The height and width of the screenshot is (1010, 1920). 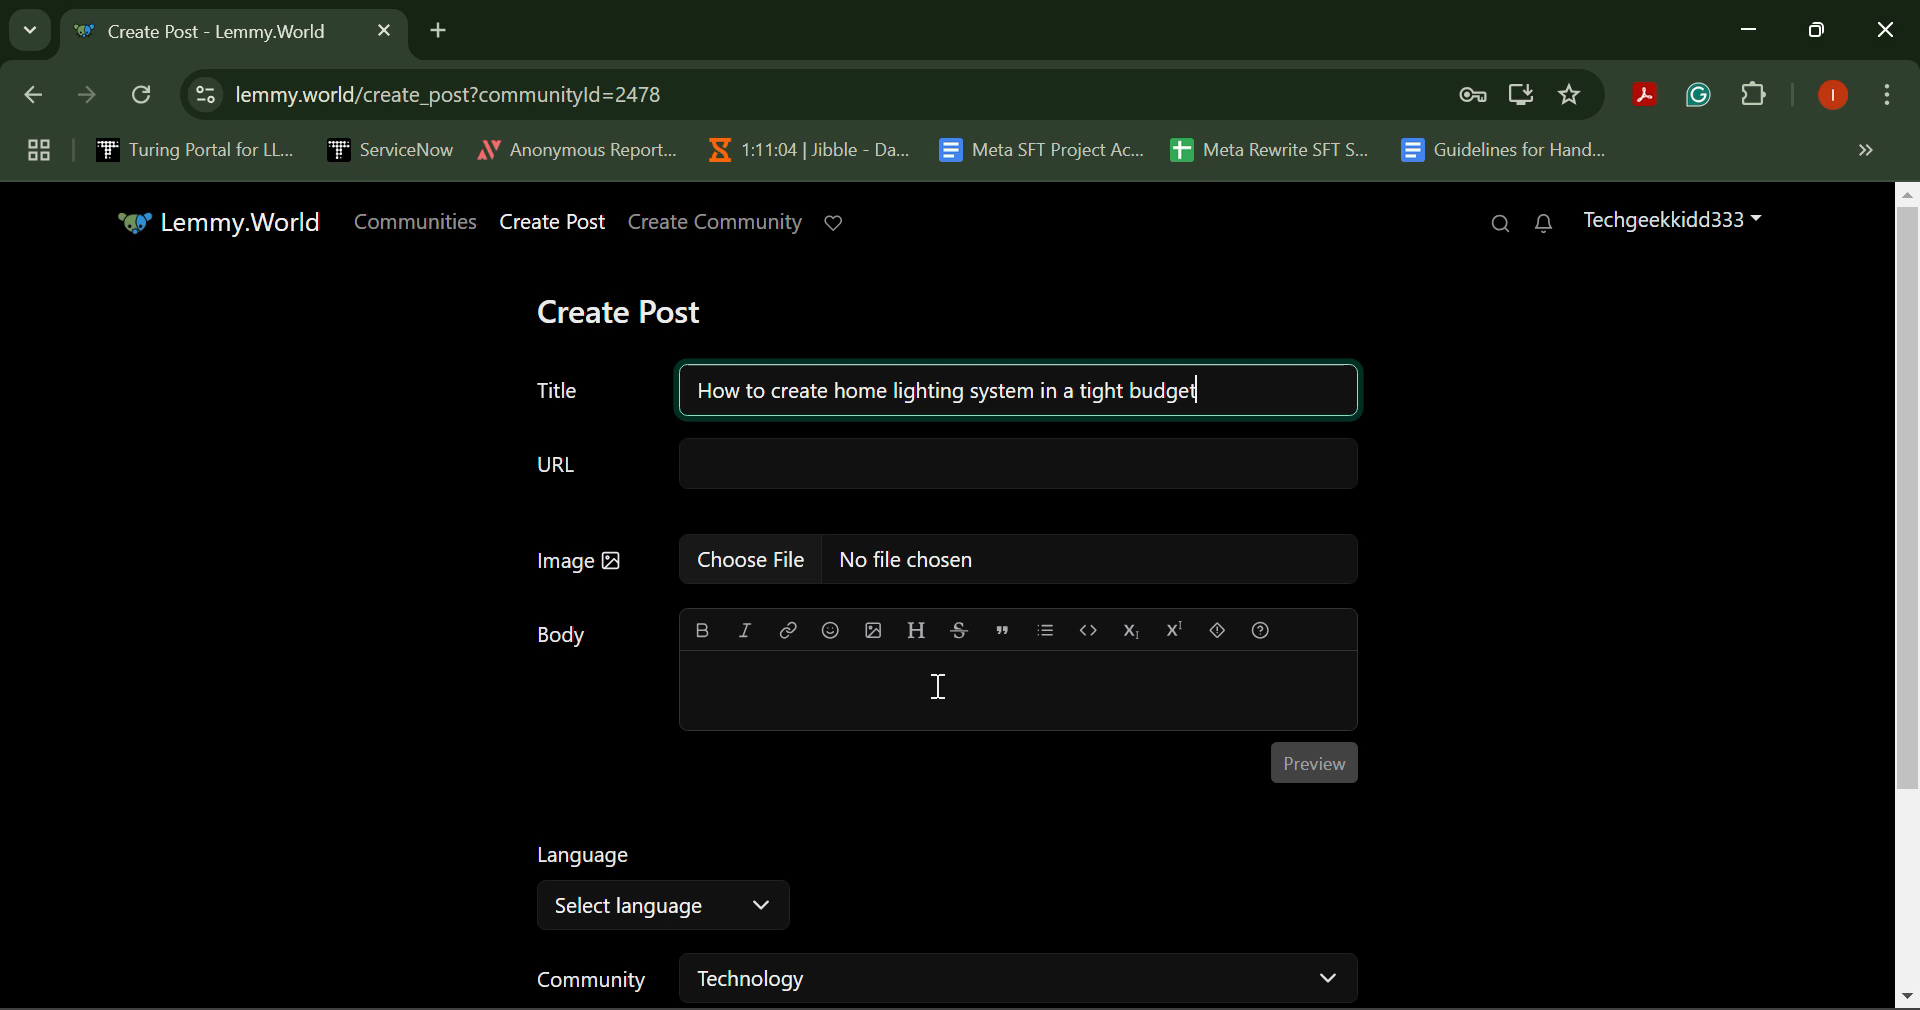 I want to click on Meta SFT Project, so click(x=1044, y=148).